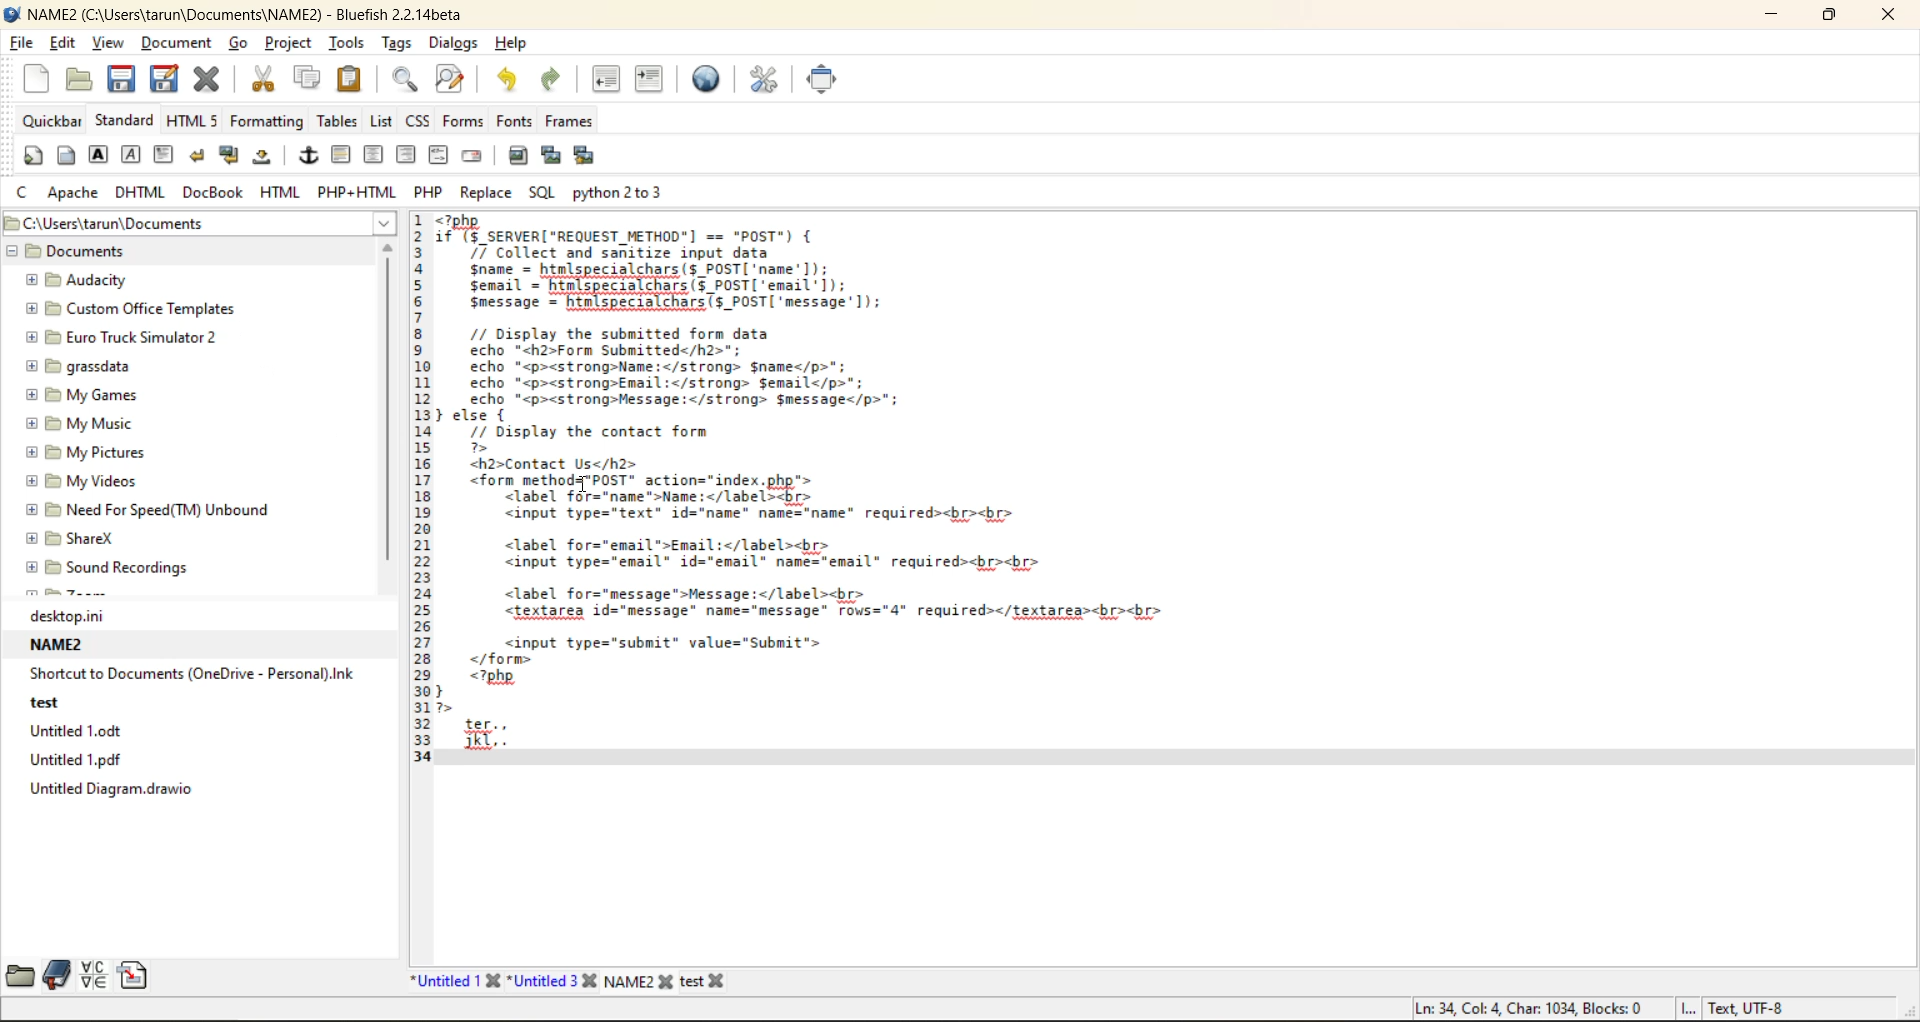 This screenshot has width=1920, height=1022. What do you see at coordinates (94, 484) in the screenshot?
I see `my videos` at bounding box center [94, 484].